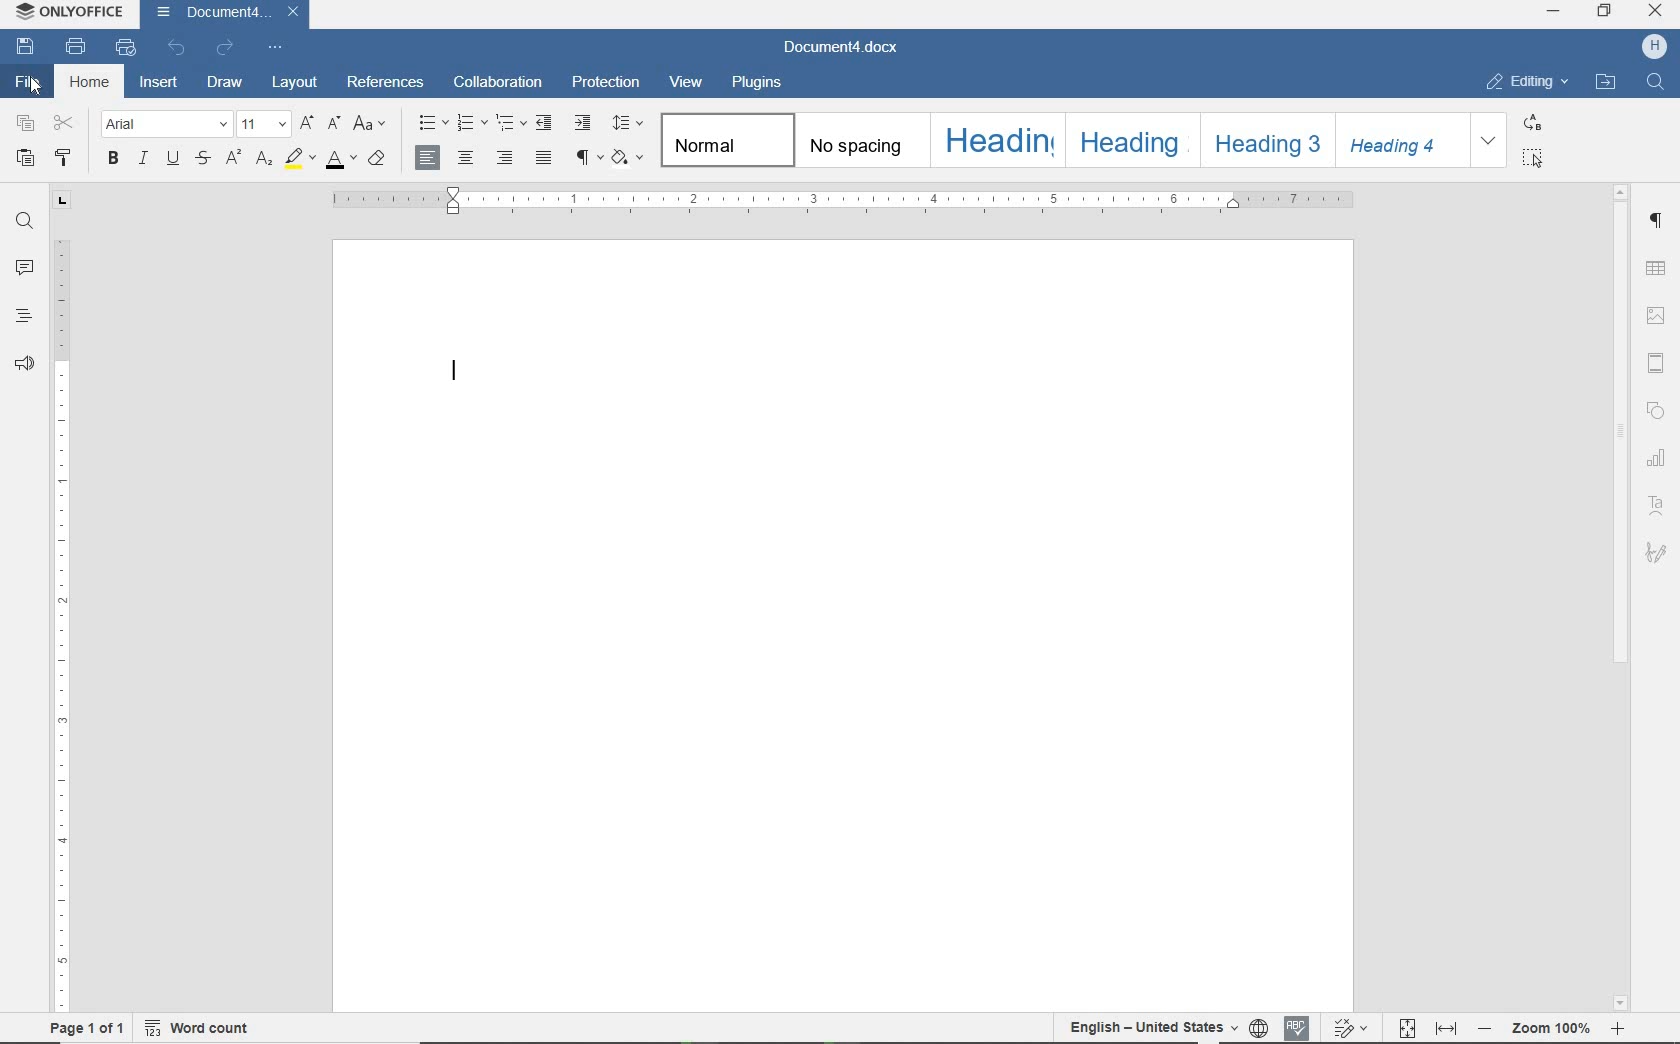 Image resolution: width=1680 pixels, height=1044 pixels. I want to click on Writing Space, so click(845, 682).